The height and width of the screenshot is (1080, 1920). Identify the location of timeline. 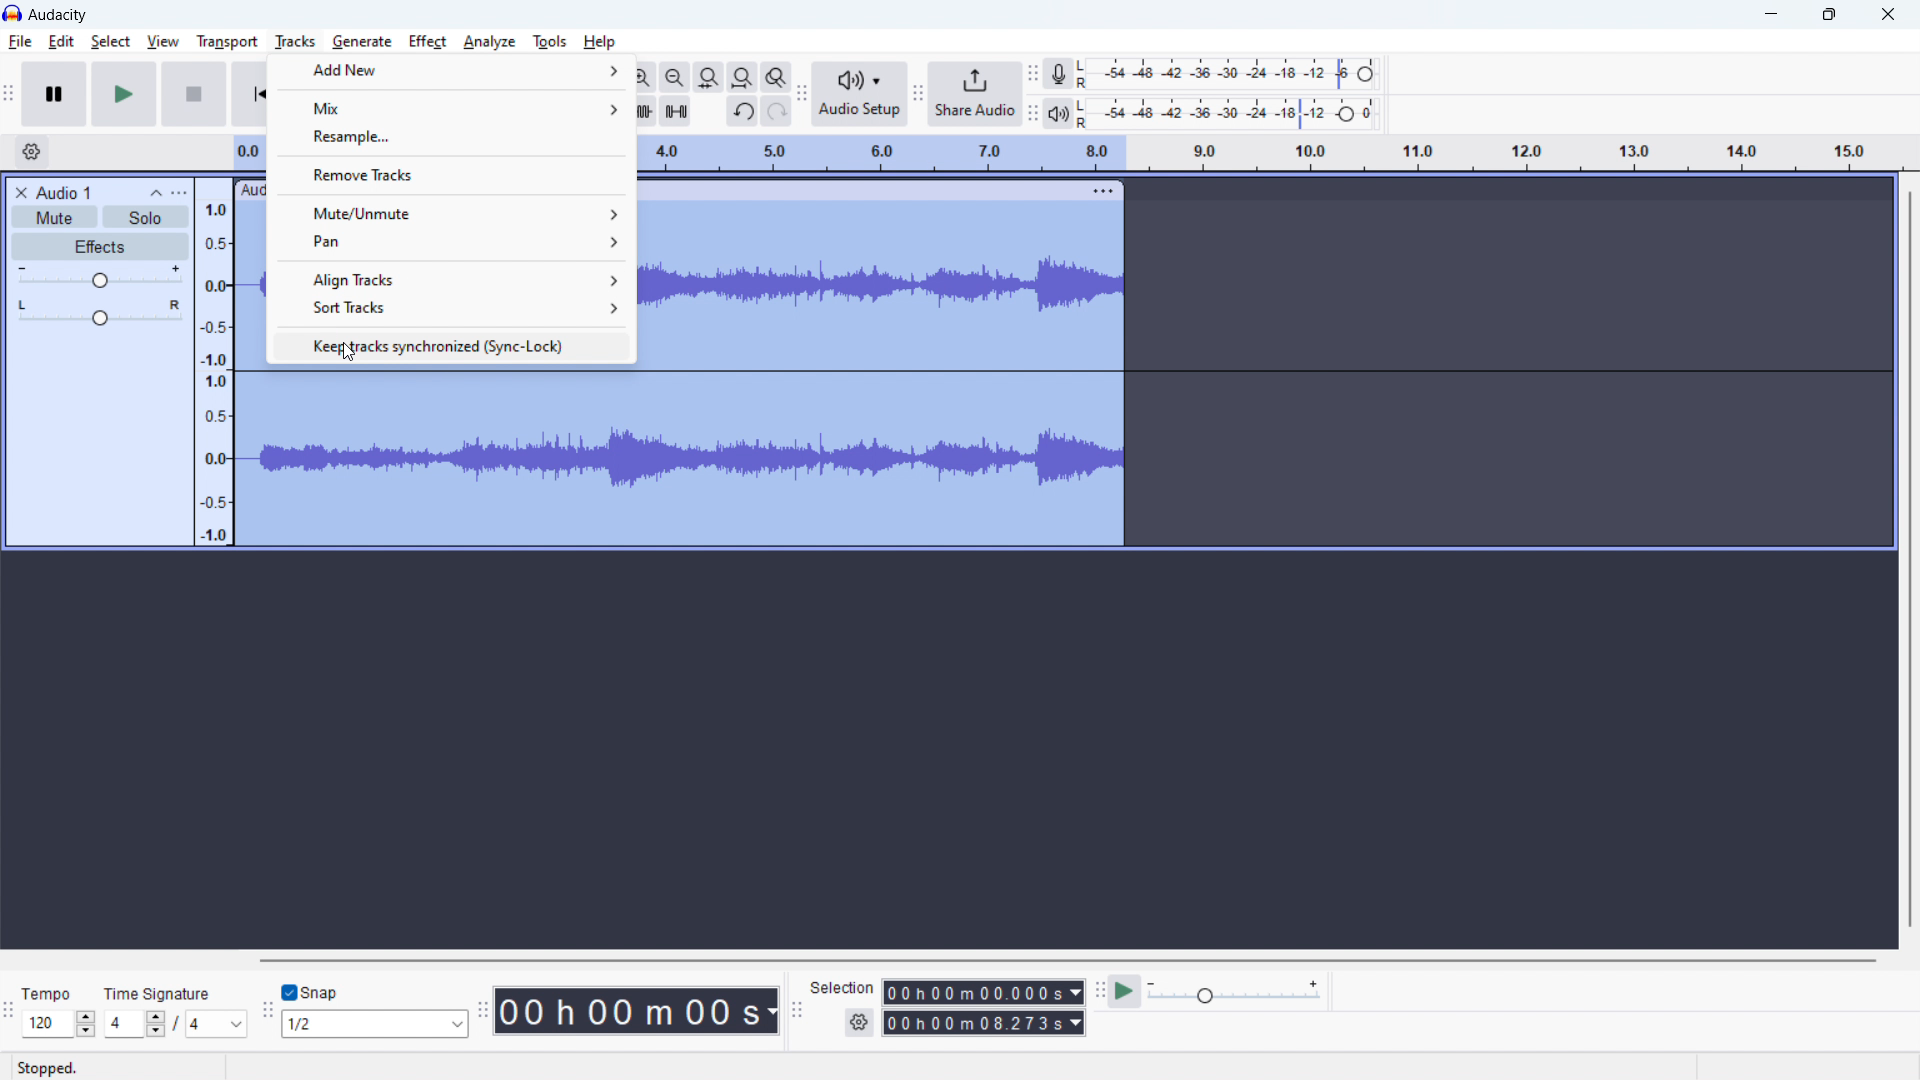
(1266, 156).